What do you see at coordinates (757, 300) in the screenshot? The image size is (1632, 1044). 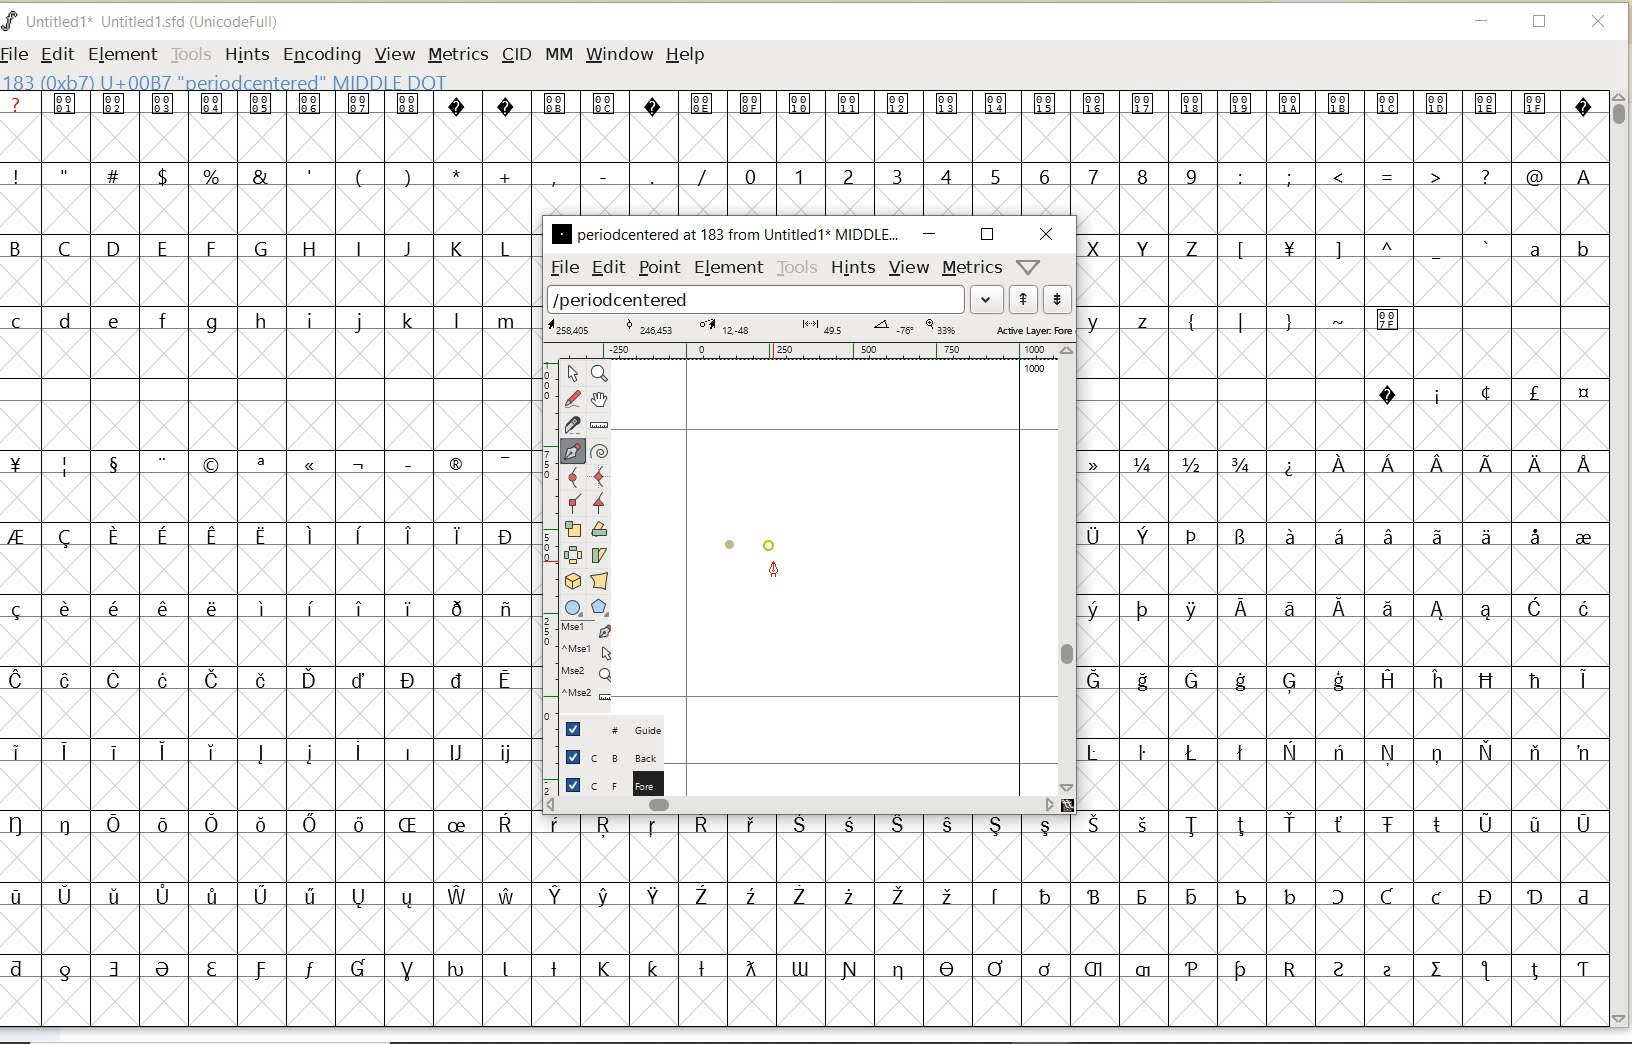 I see `load word list` at bounding box center [757, 300].